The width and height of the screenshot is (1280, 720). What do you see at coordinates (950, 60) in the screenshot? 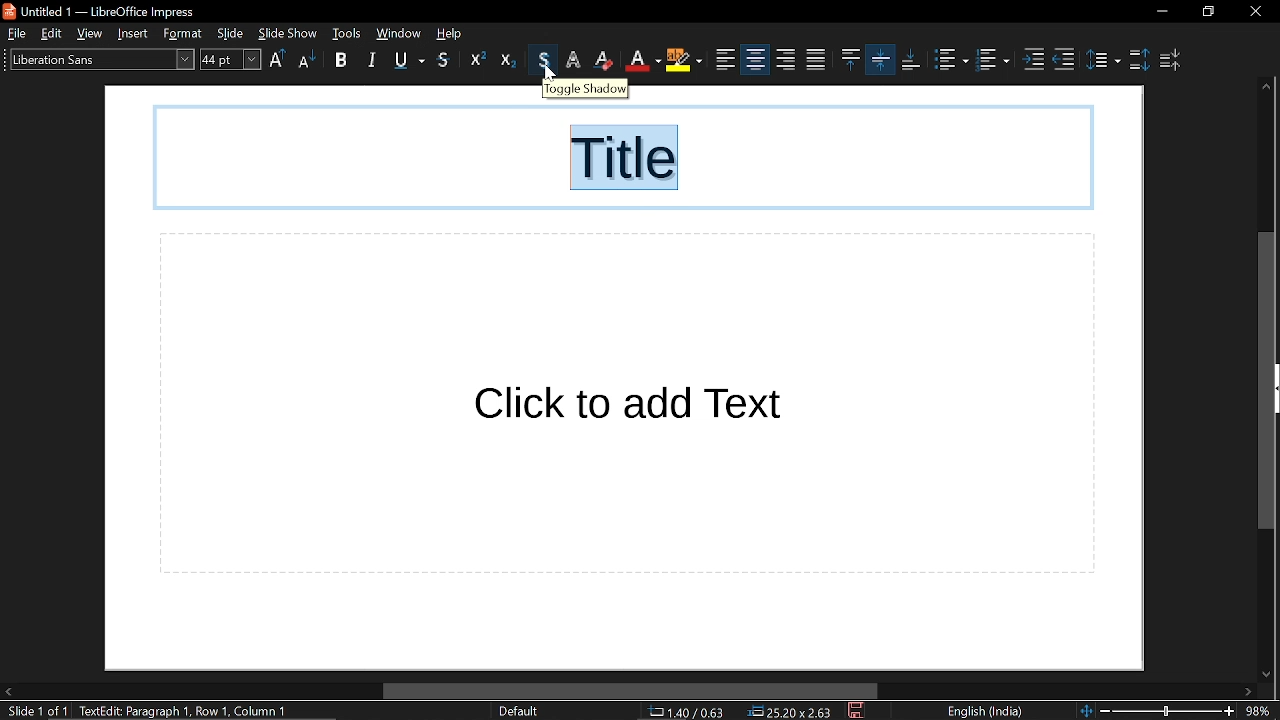
I see `toggle unordered list` at bounding box center [950, 60].